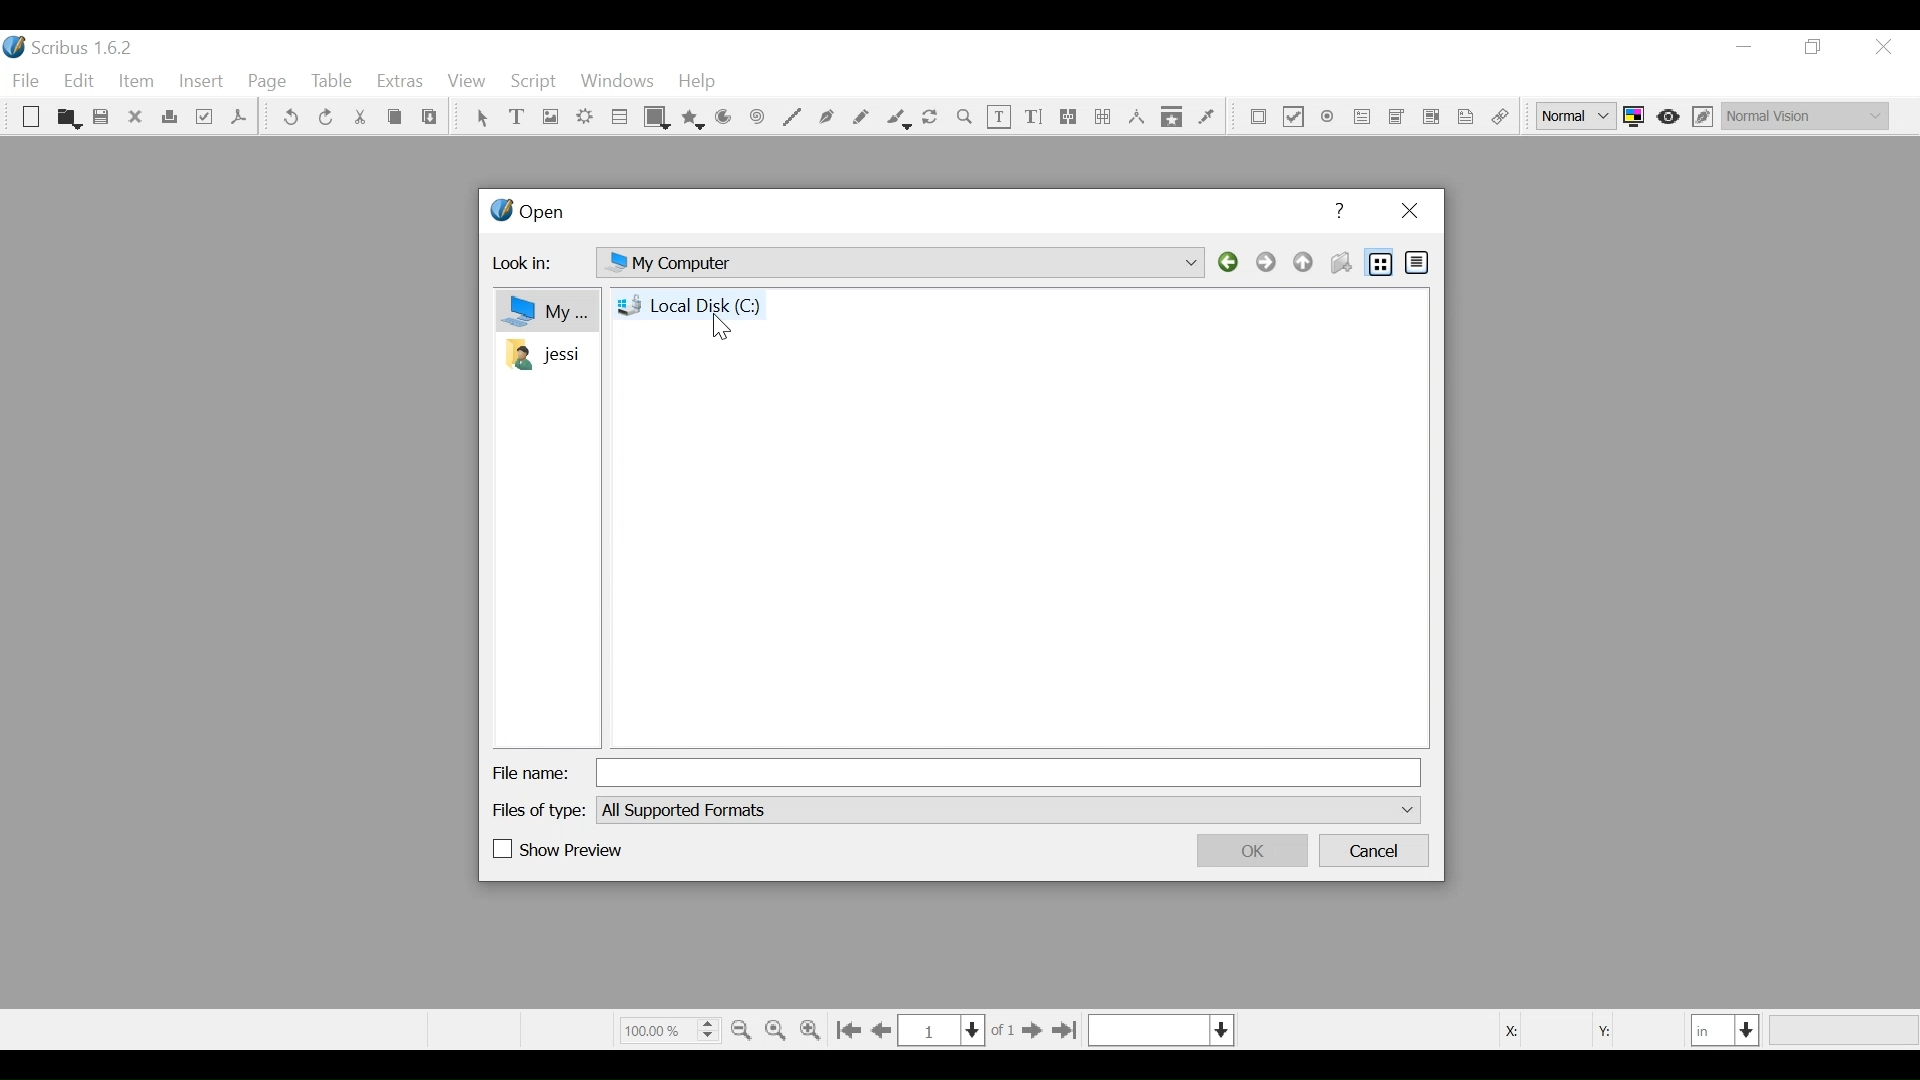 The width and height of the screenshot is (1920, 1080). What do you see at coordinates (698, 83) in the screenshot?
I see `Help` at bounding box center [698, 83].